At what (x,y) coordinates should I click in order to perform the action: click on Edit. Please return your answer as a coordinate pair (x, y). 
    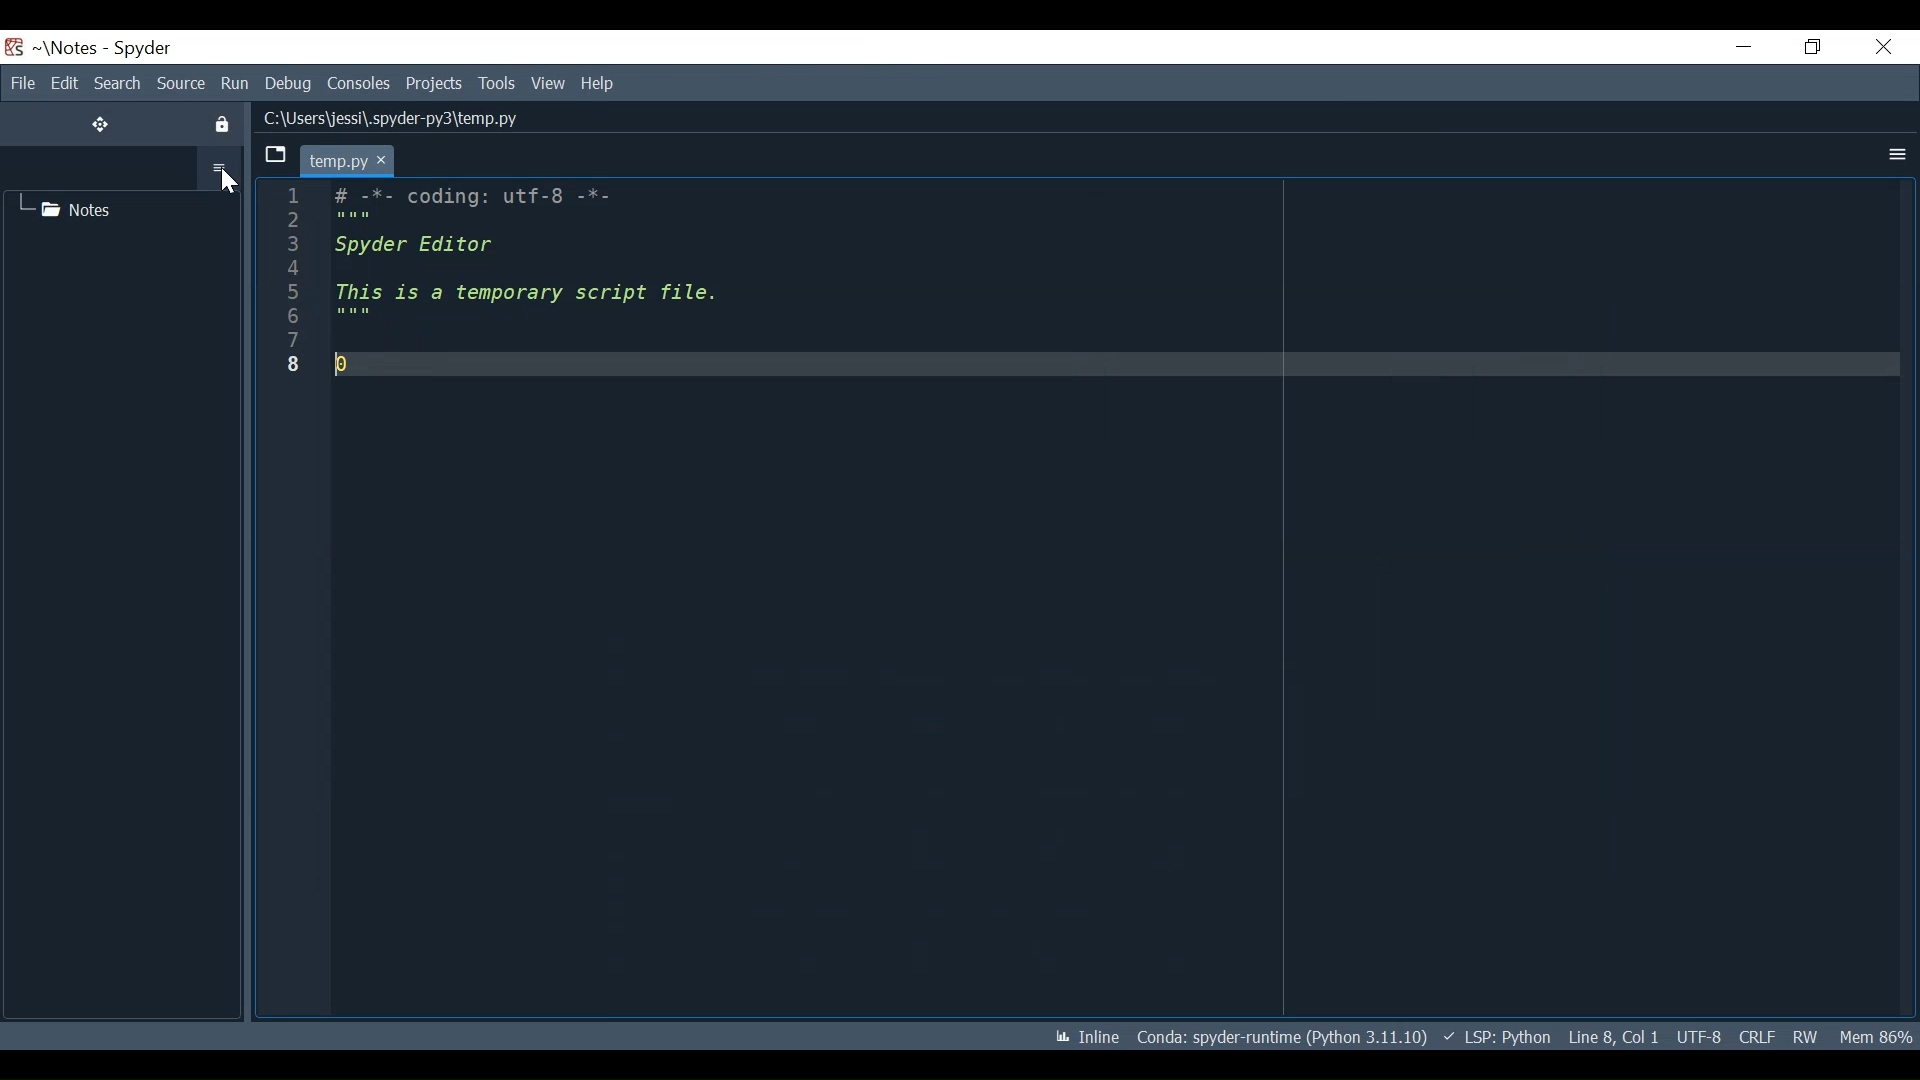
    Looking at the image, I should click on (64, 83).